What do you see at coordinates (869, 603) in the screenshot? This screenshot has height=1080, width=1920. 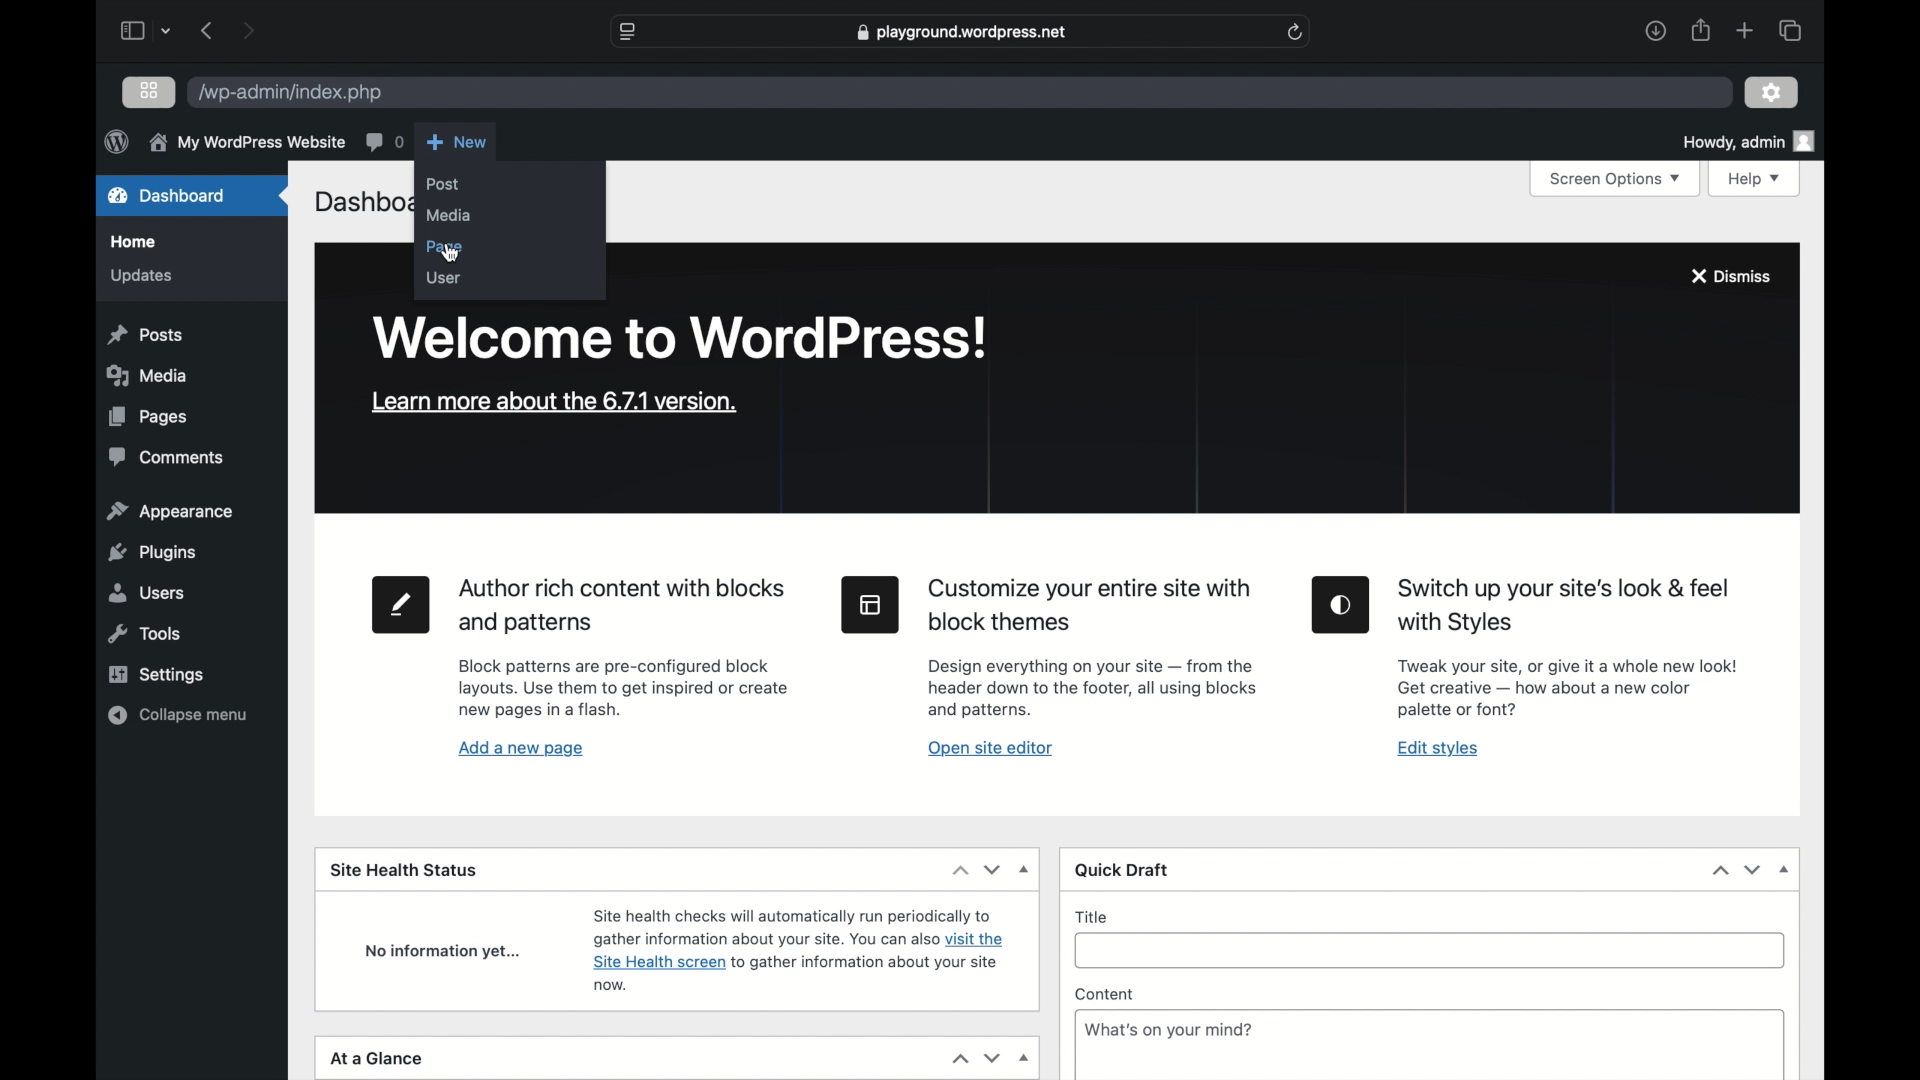 I see `site editor` at bounding box center [869, 603].